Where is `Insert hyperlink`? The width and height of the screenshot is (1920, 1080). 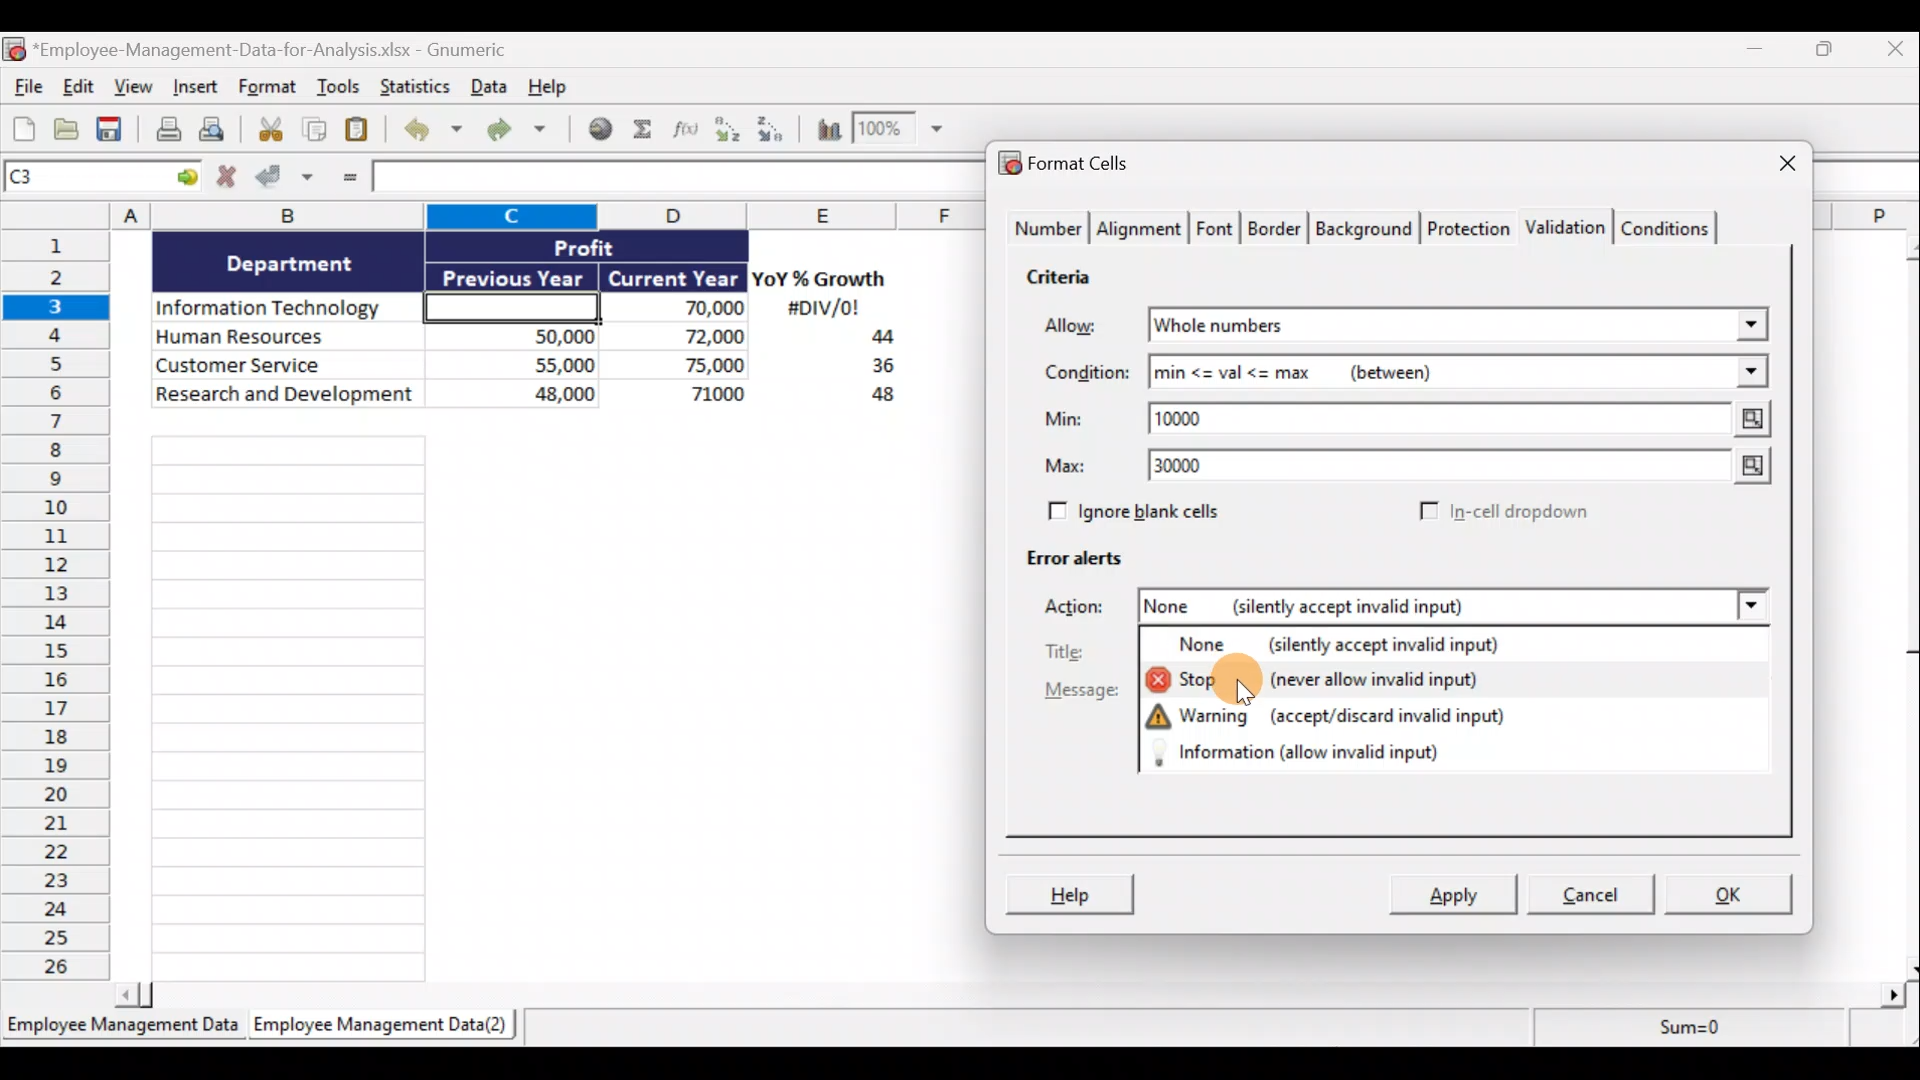
Insert hyperlink is located at coordinates (602, 129).